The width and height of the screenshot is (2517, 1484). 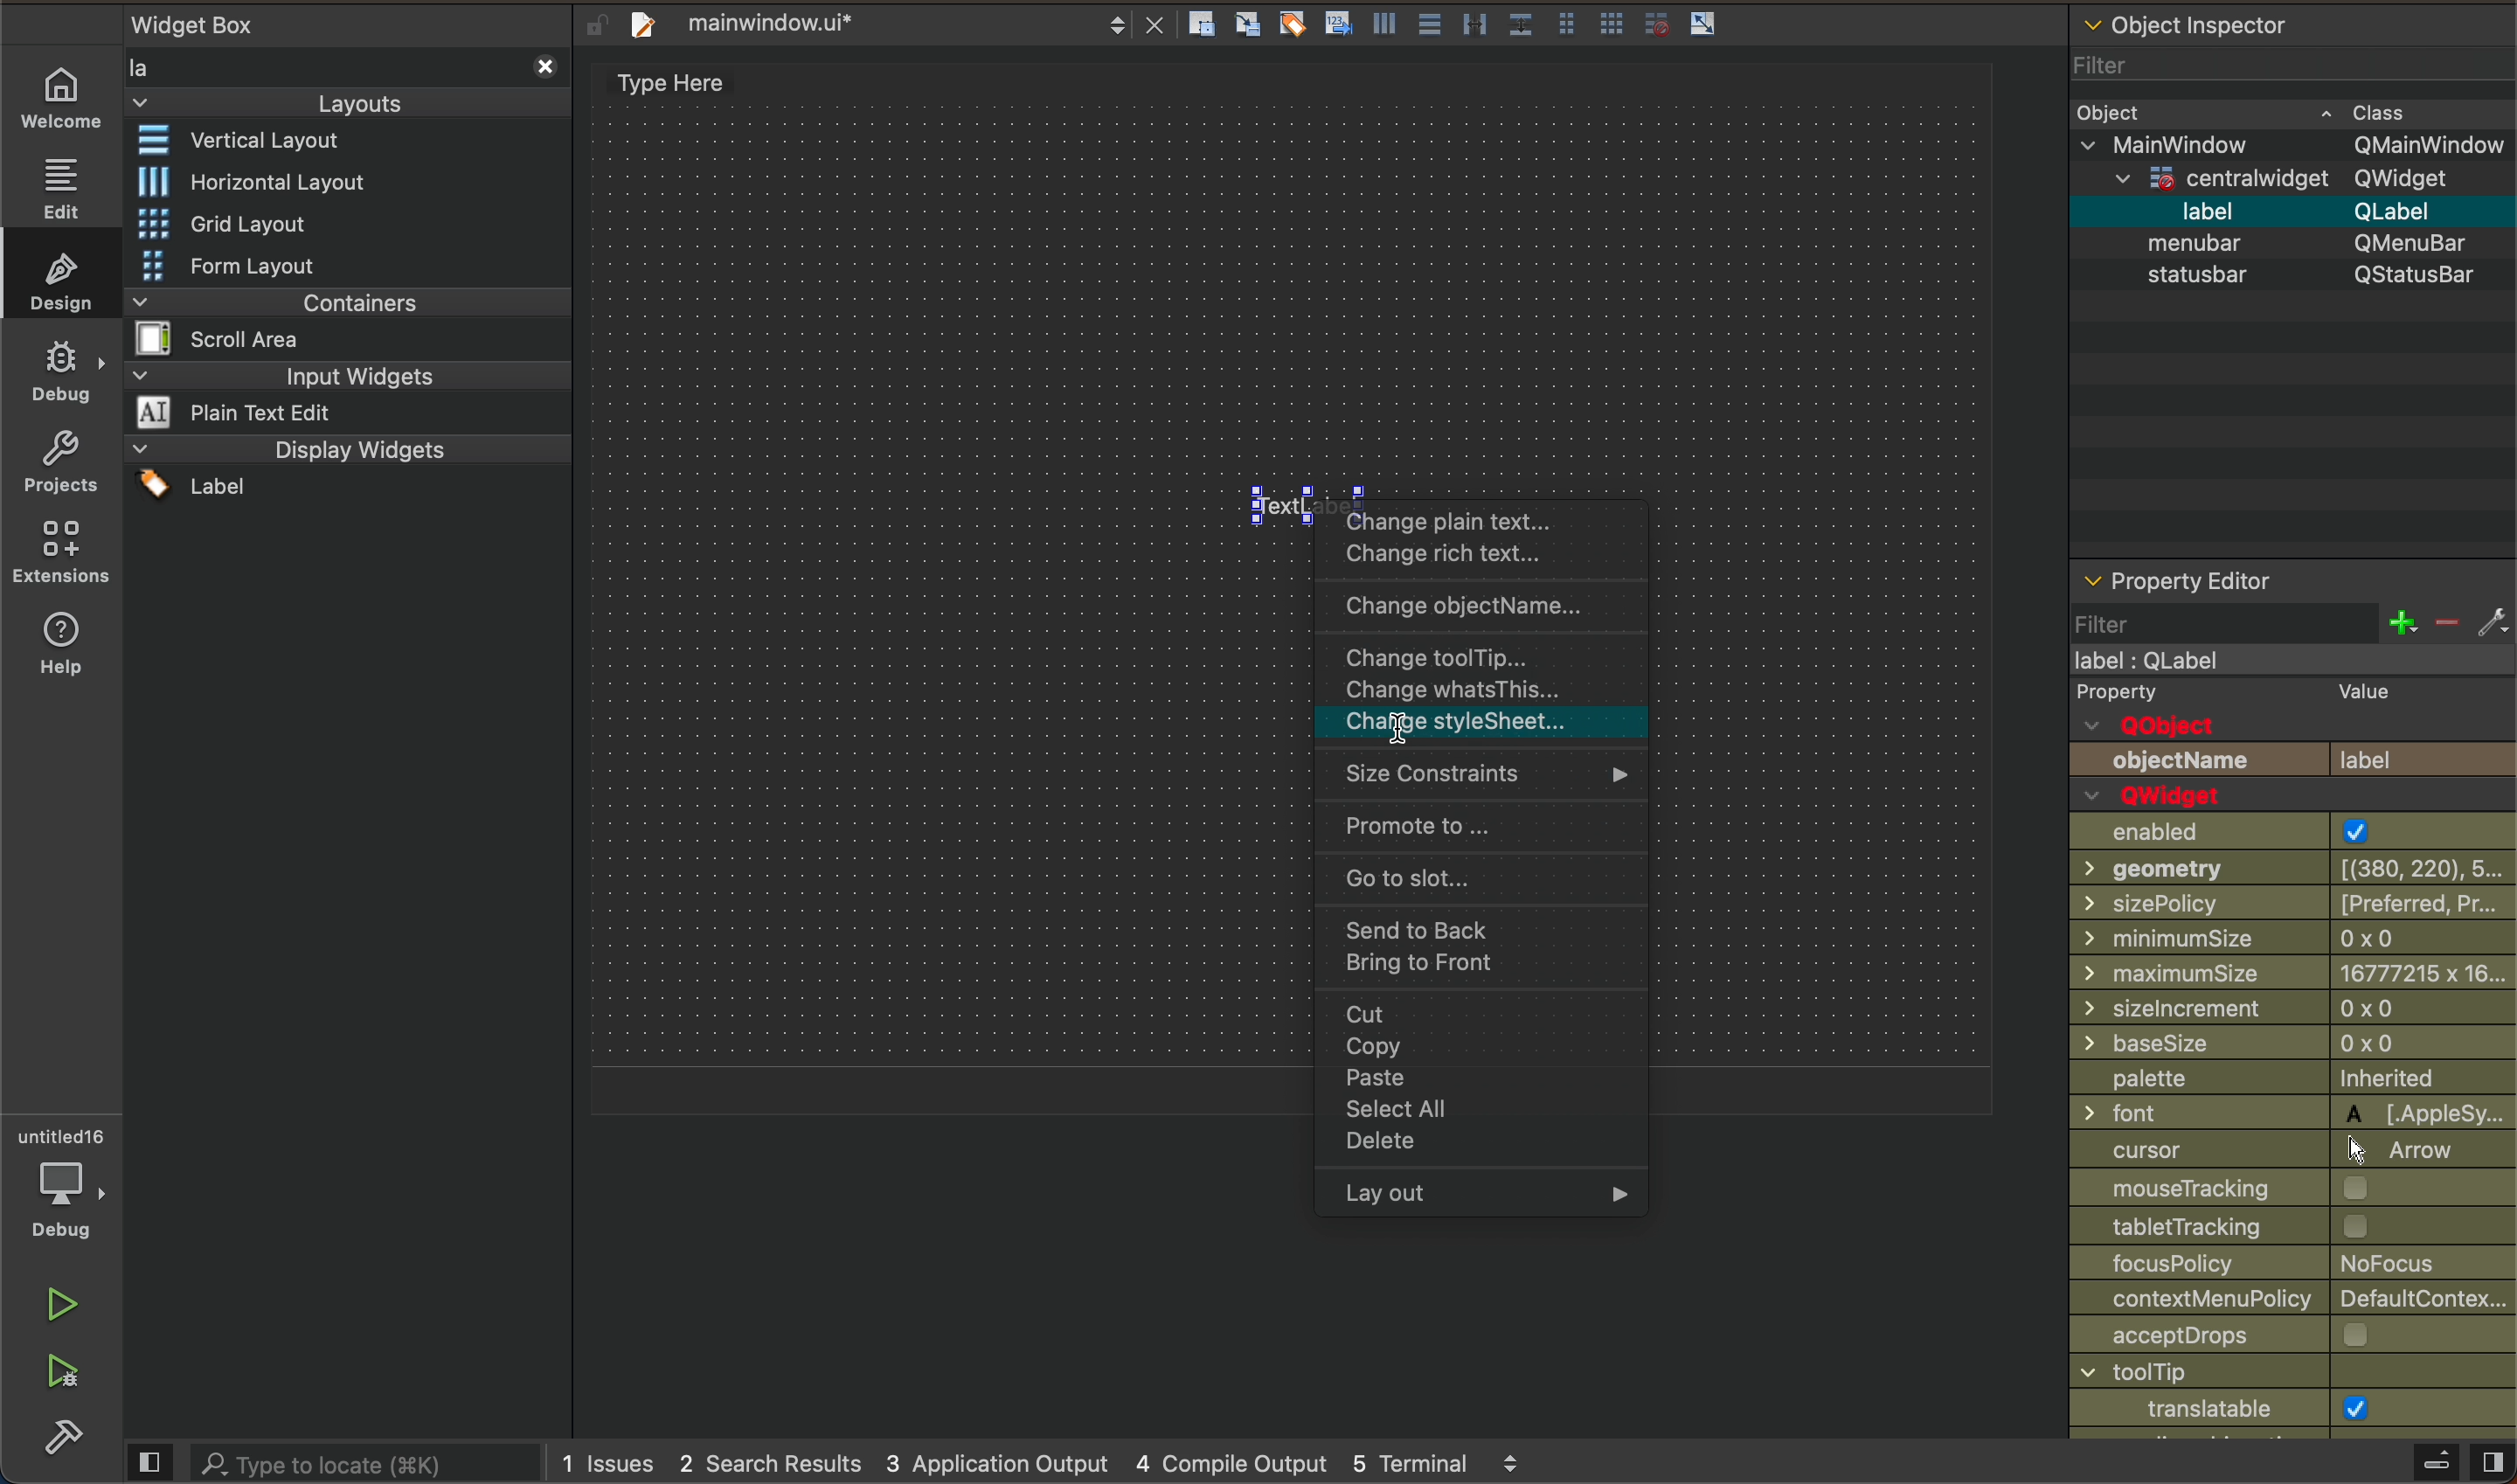 What do you see at coordinates (2289, 695) in the screenshot?
I see `property` at bounding box center [2289, 695].